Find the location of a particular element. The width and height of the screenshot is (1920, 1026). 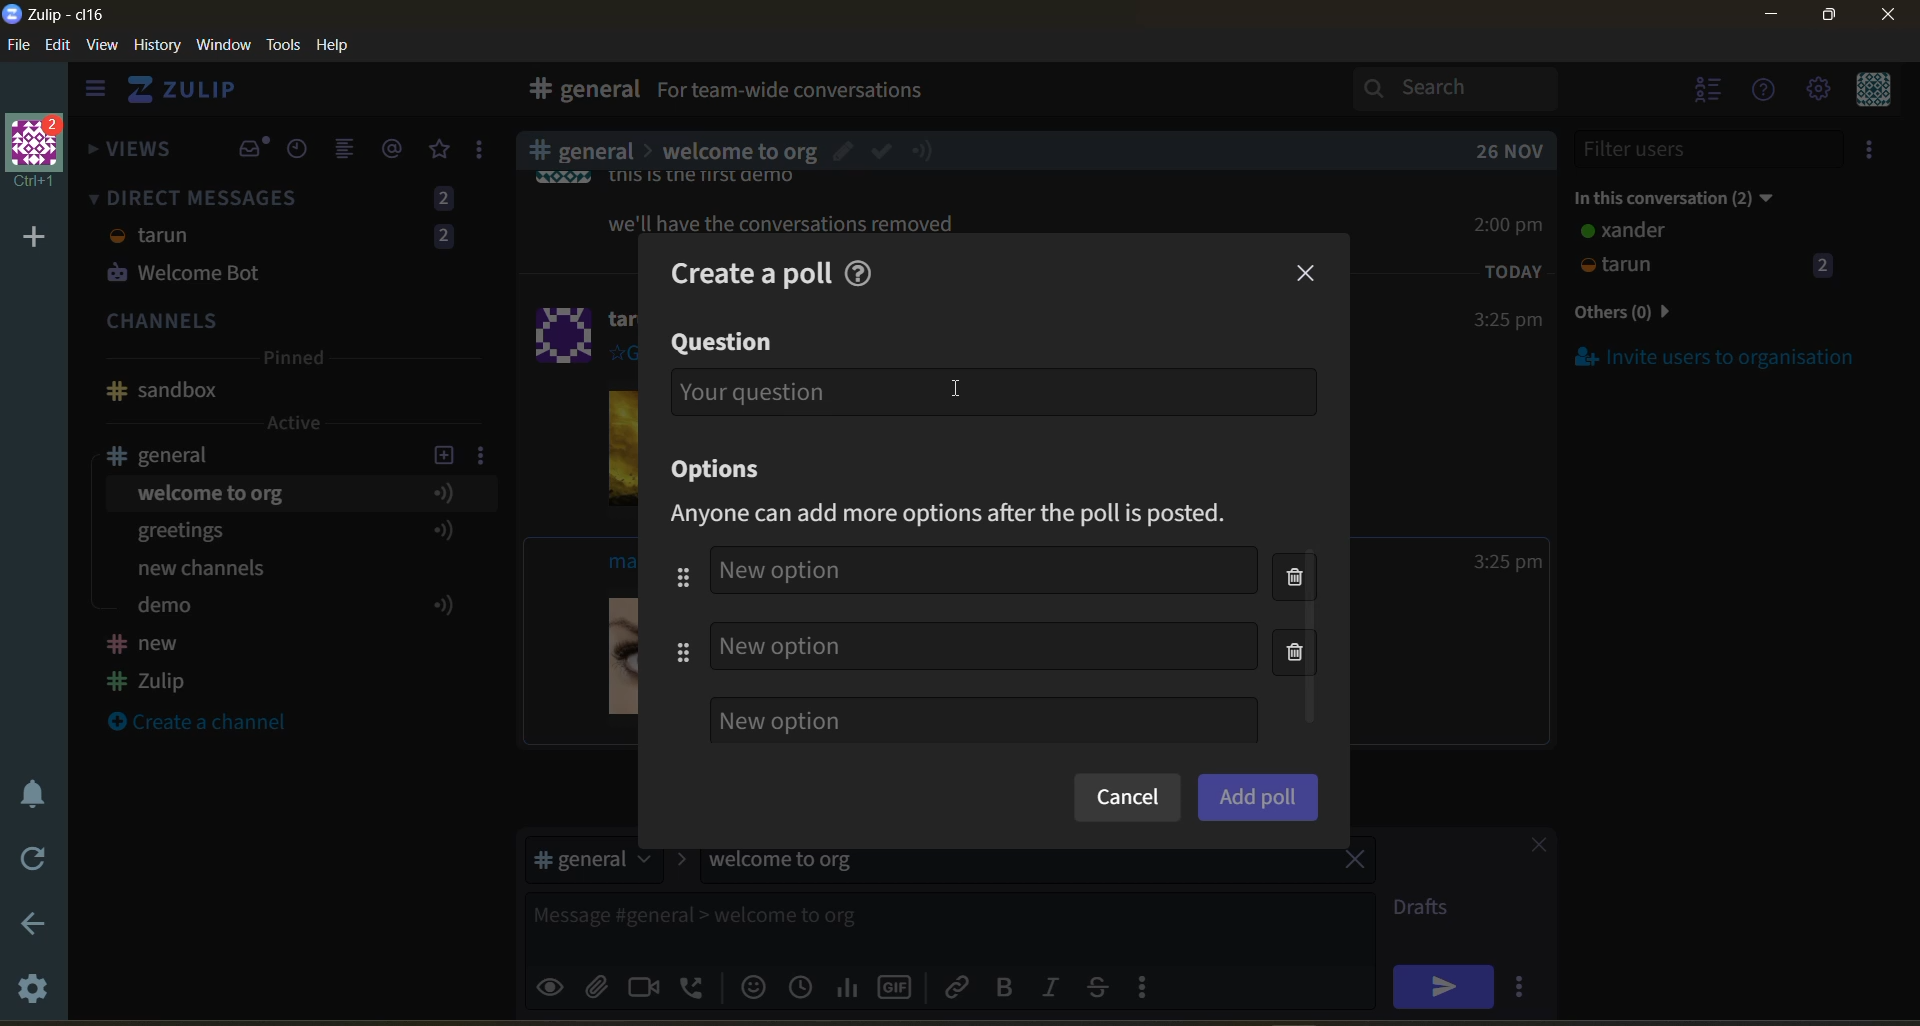

upload files is located at coordinates (603, 984).